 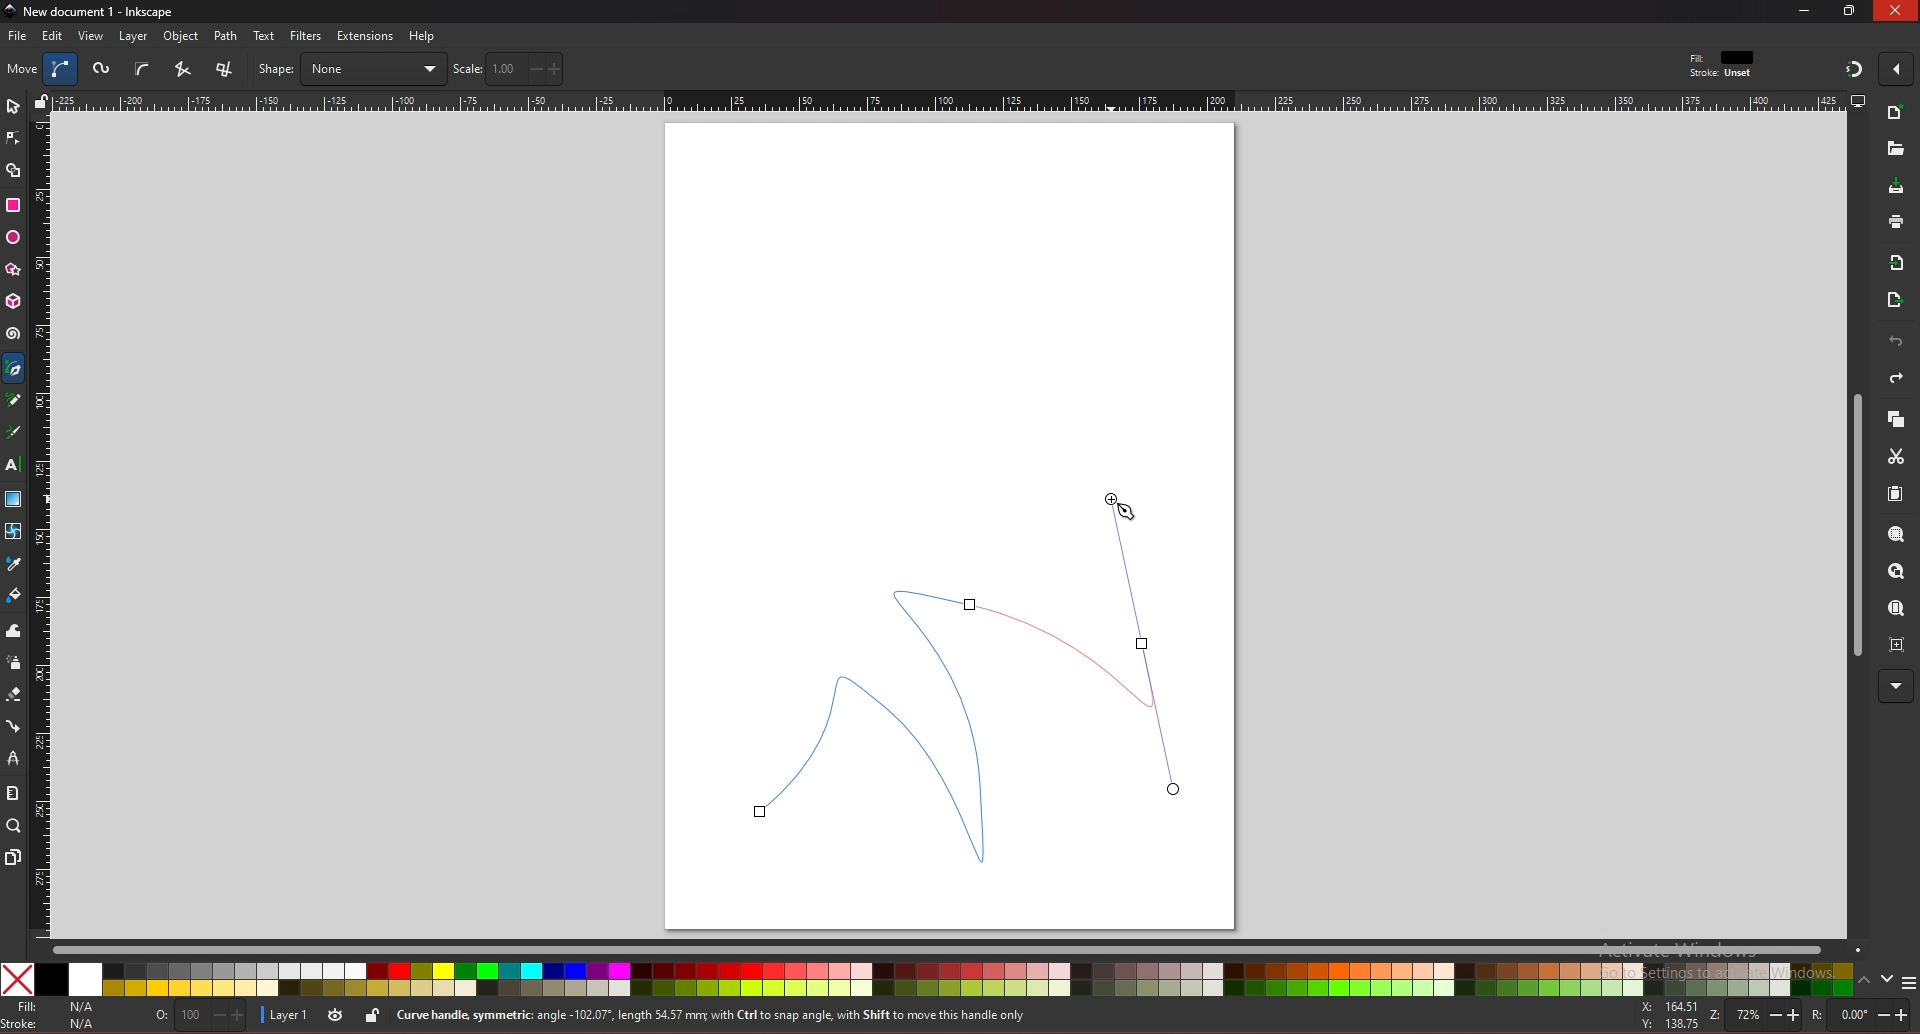 What do you see at coordinates (14, 565) in the screenshot?
I see `dropper` at bounding box center [14, 565].